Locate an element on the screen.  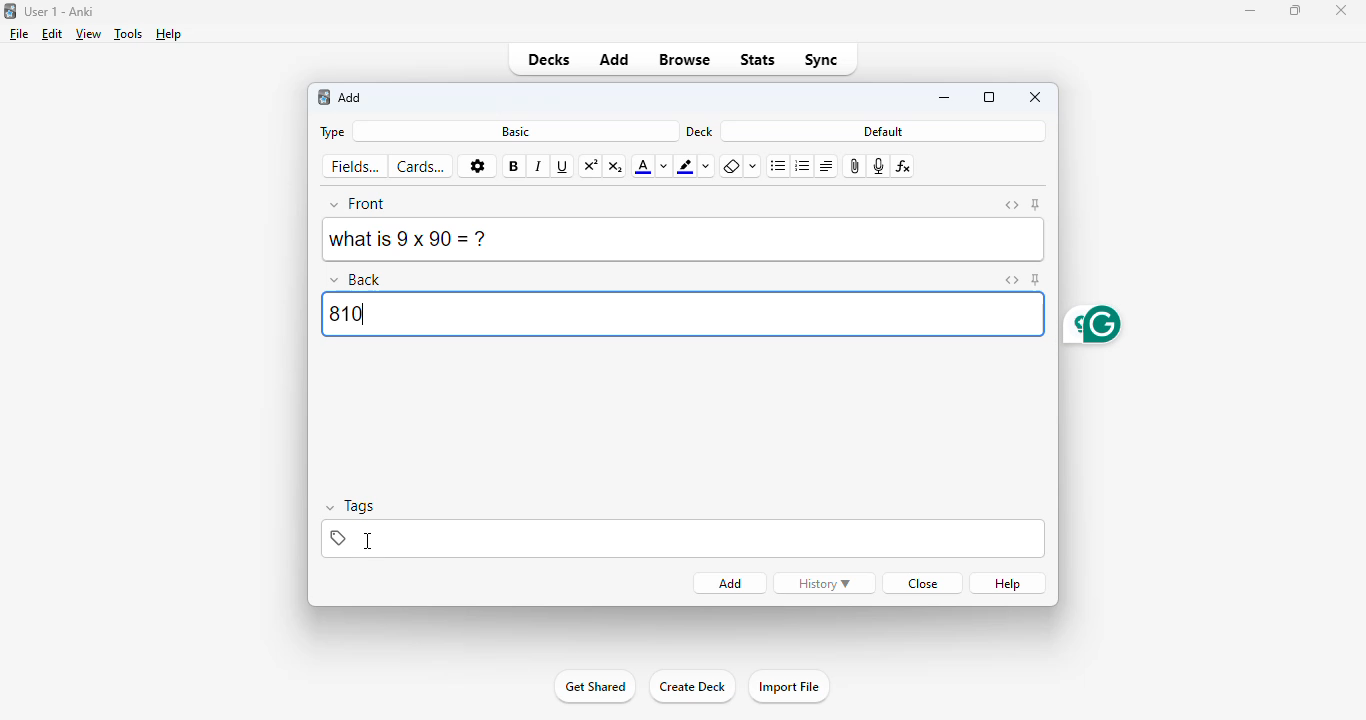
help is located at coordinates (169, 34).